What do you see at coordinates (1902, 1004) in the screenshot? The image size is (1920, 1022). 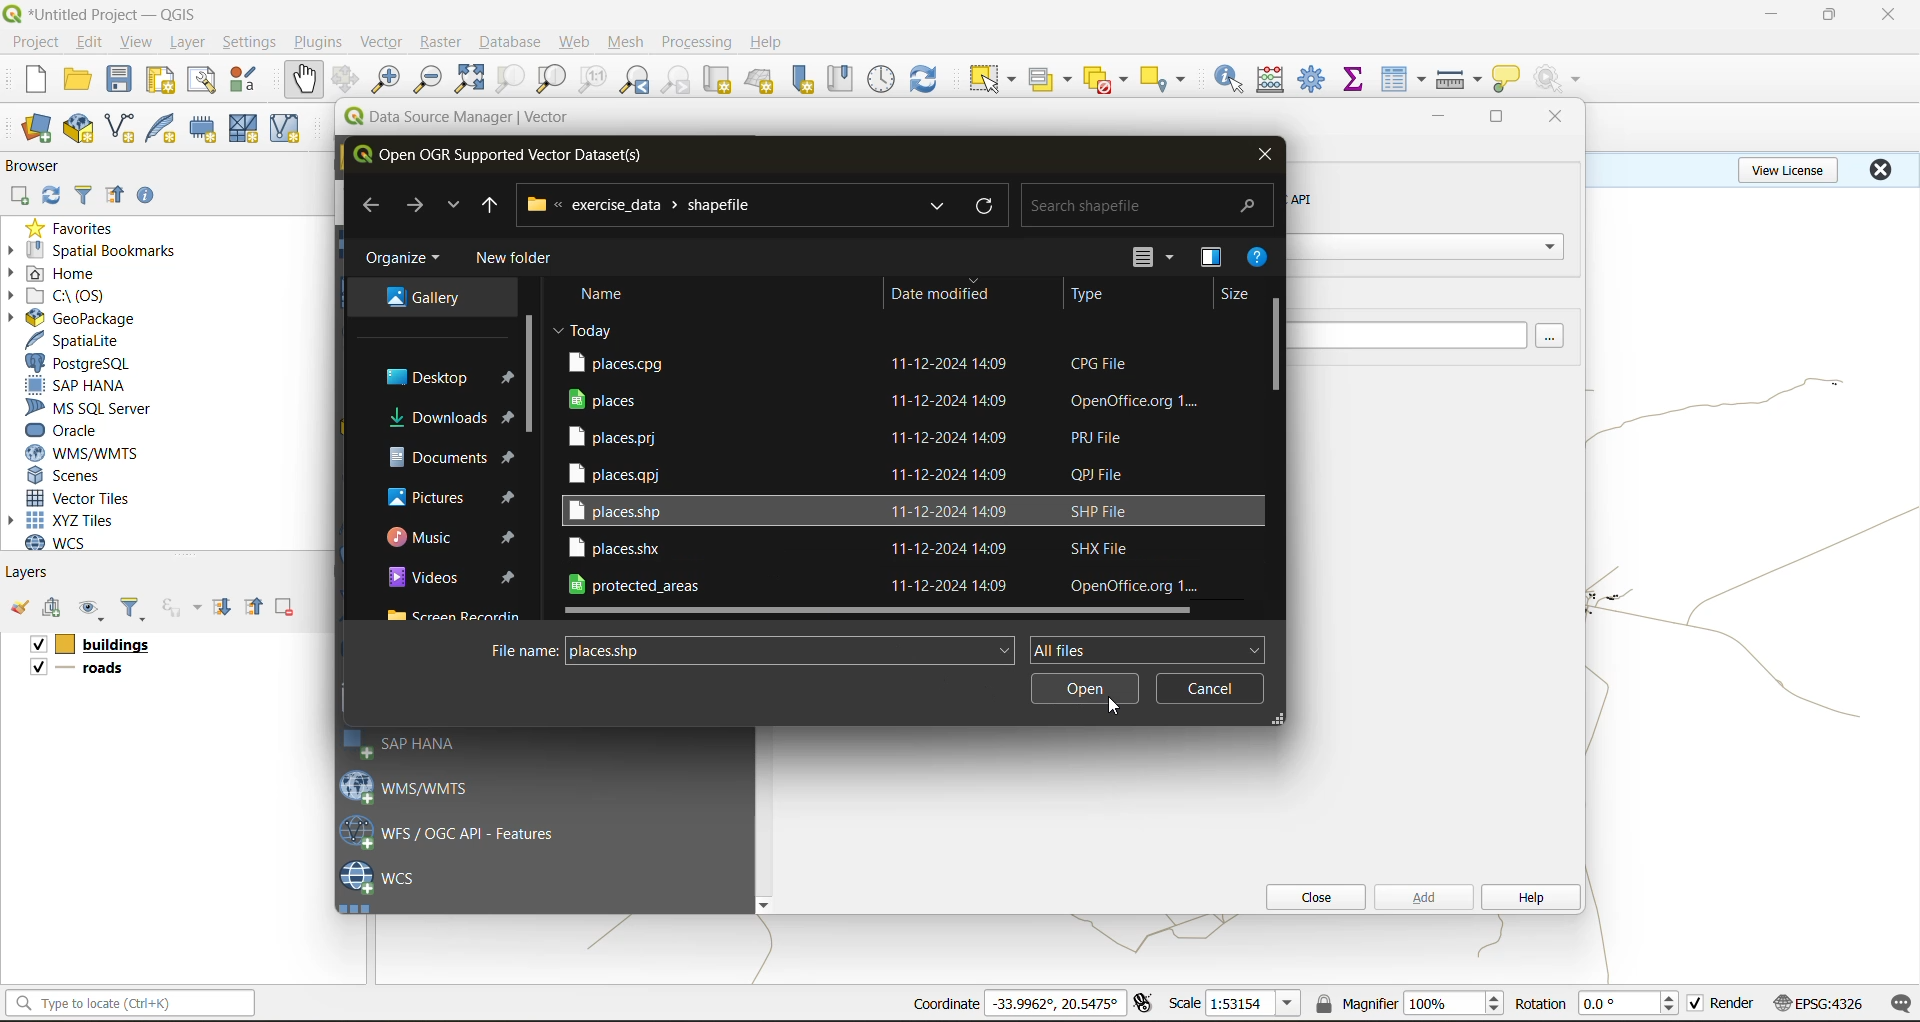 I see `log messages` at bounding box center [1902, 1004].